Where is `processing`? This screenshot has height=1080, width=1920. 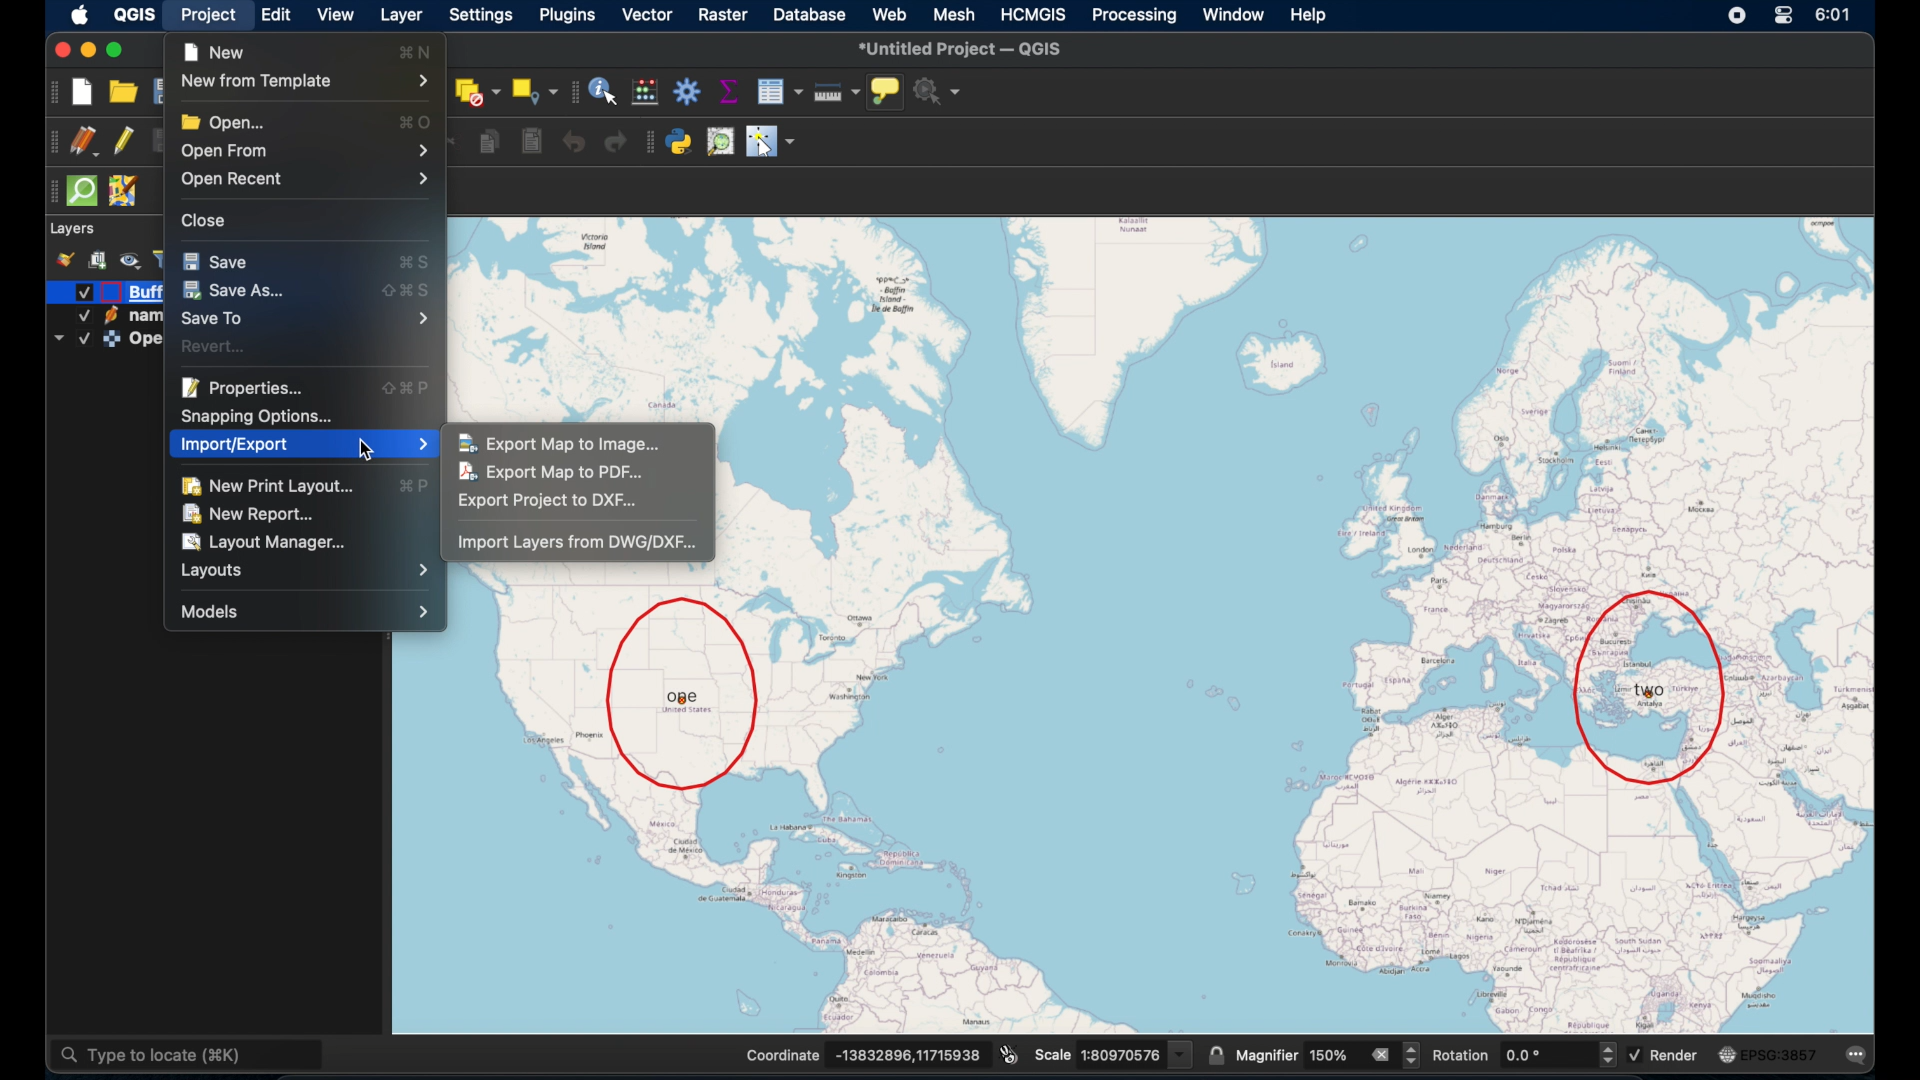
processing is located at coordinates (1137, 15).